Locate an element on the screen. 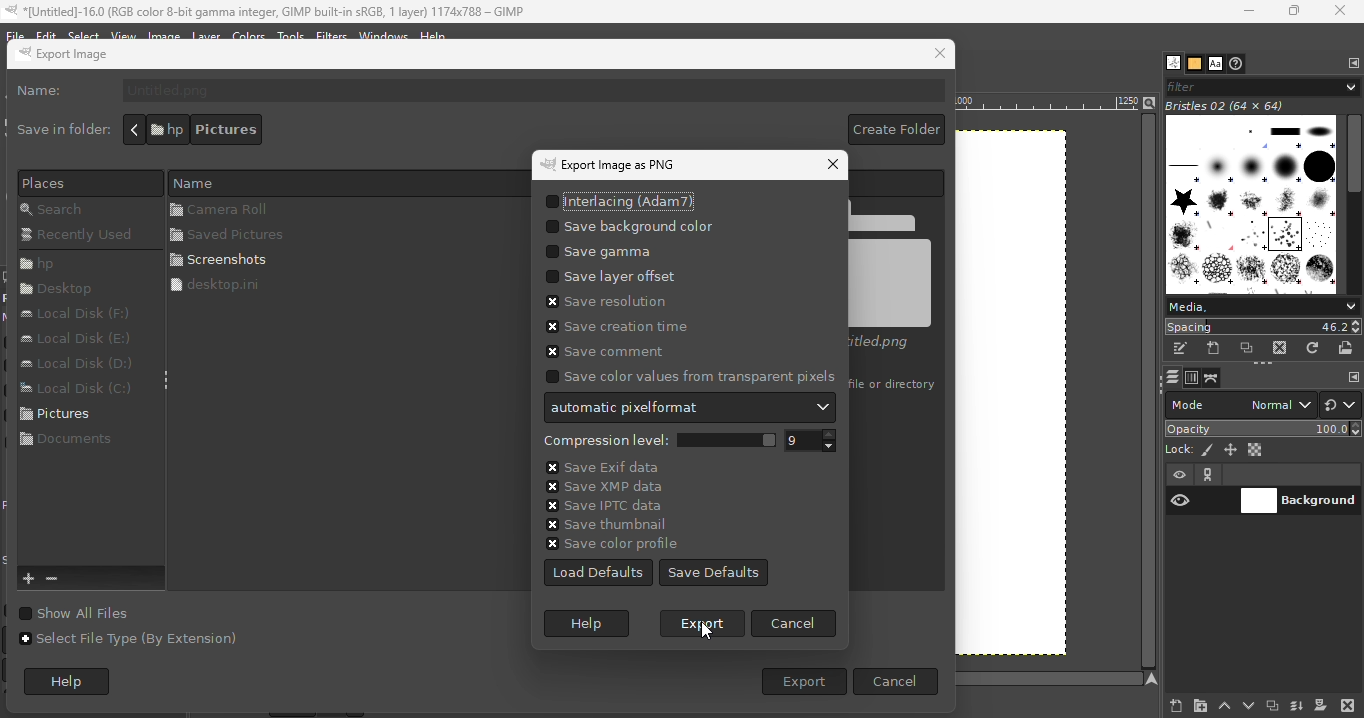  Raise this layer is located at coordinates (1223, 704).